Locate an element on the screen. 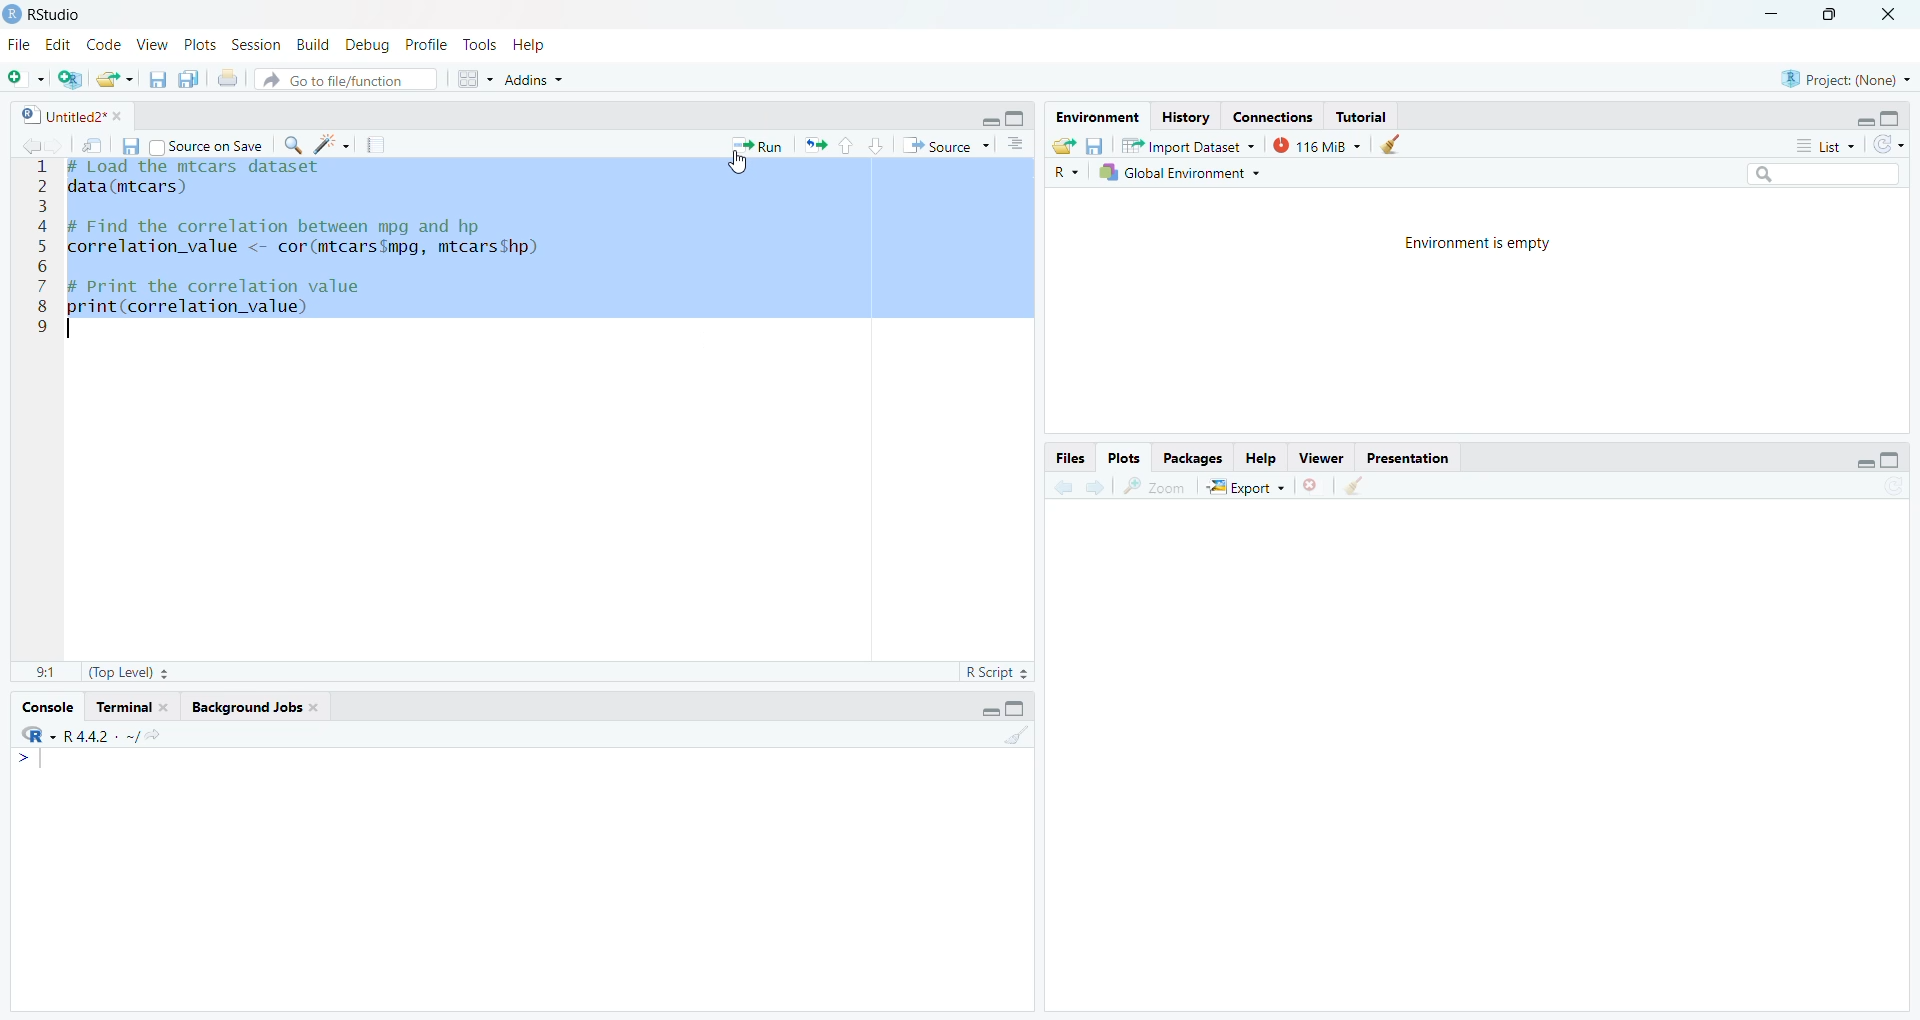 The height and width of the screenshot is (1020, 1920). Untitled2* is located at coordinates (72, 114).